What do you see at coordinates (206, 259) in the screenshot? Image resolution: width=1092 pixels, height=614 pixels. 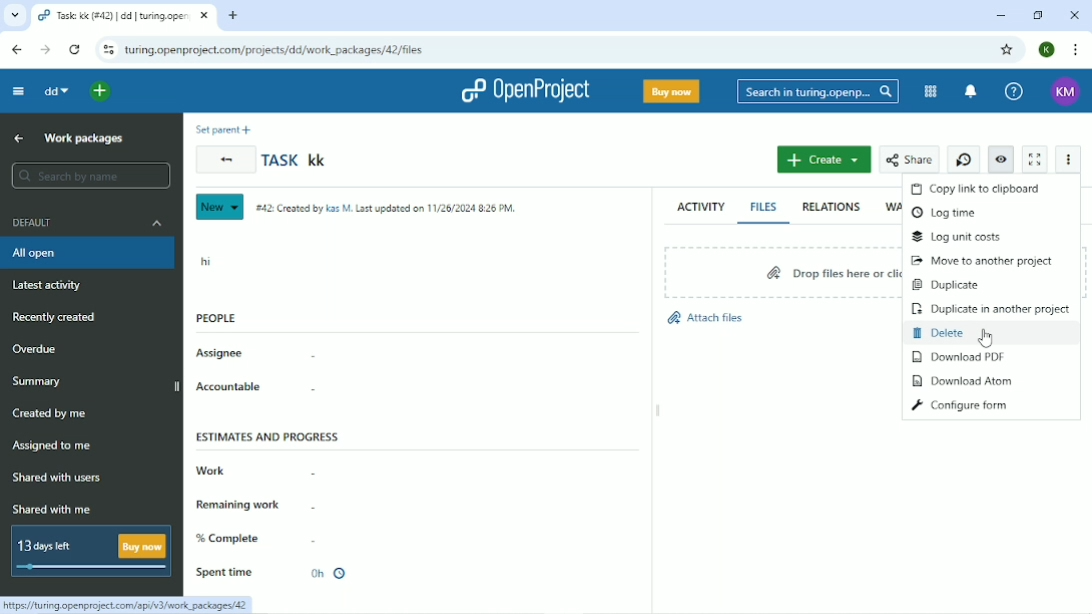 I see `hi` at bounding box center [206, 259].